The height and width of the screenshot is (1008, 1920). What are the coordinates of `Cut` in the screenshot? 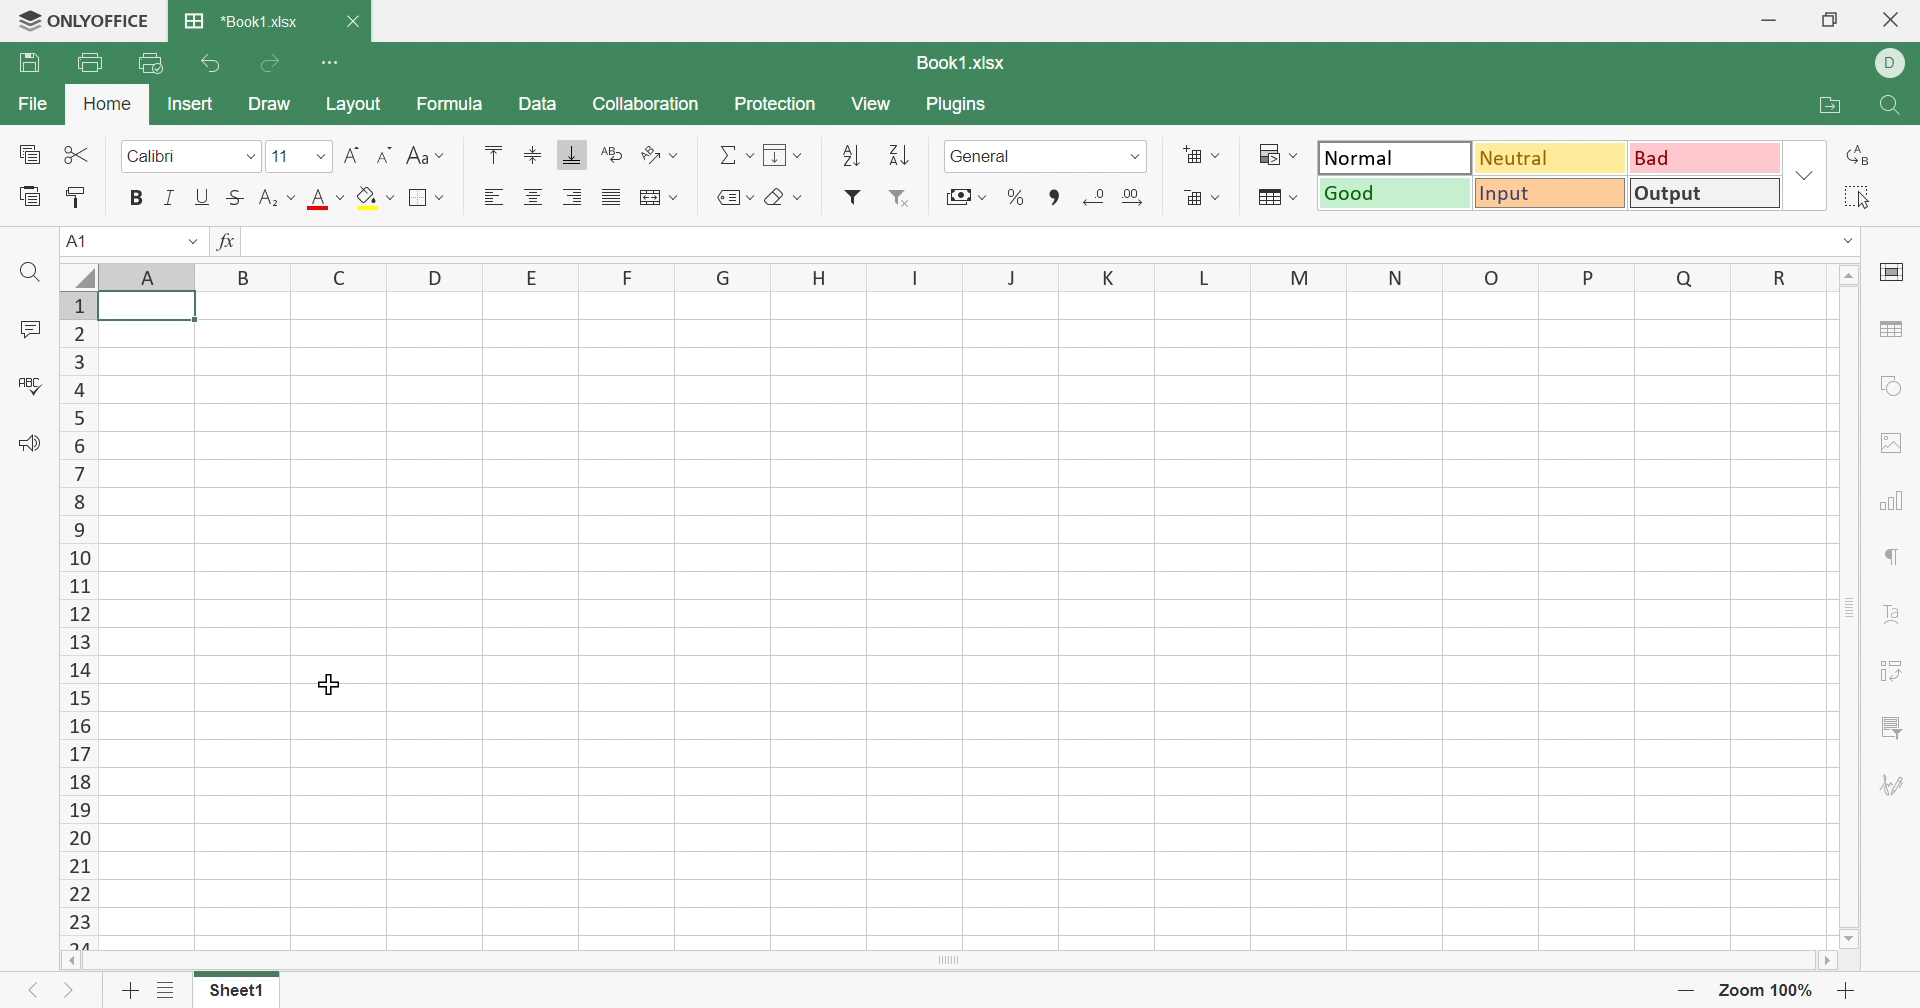 It's located at (77, 153).